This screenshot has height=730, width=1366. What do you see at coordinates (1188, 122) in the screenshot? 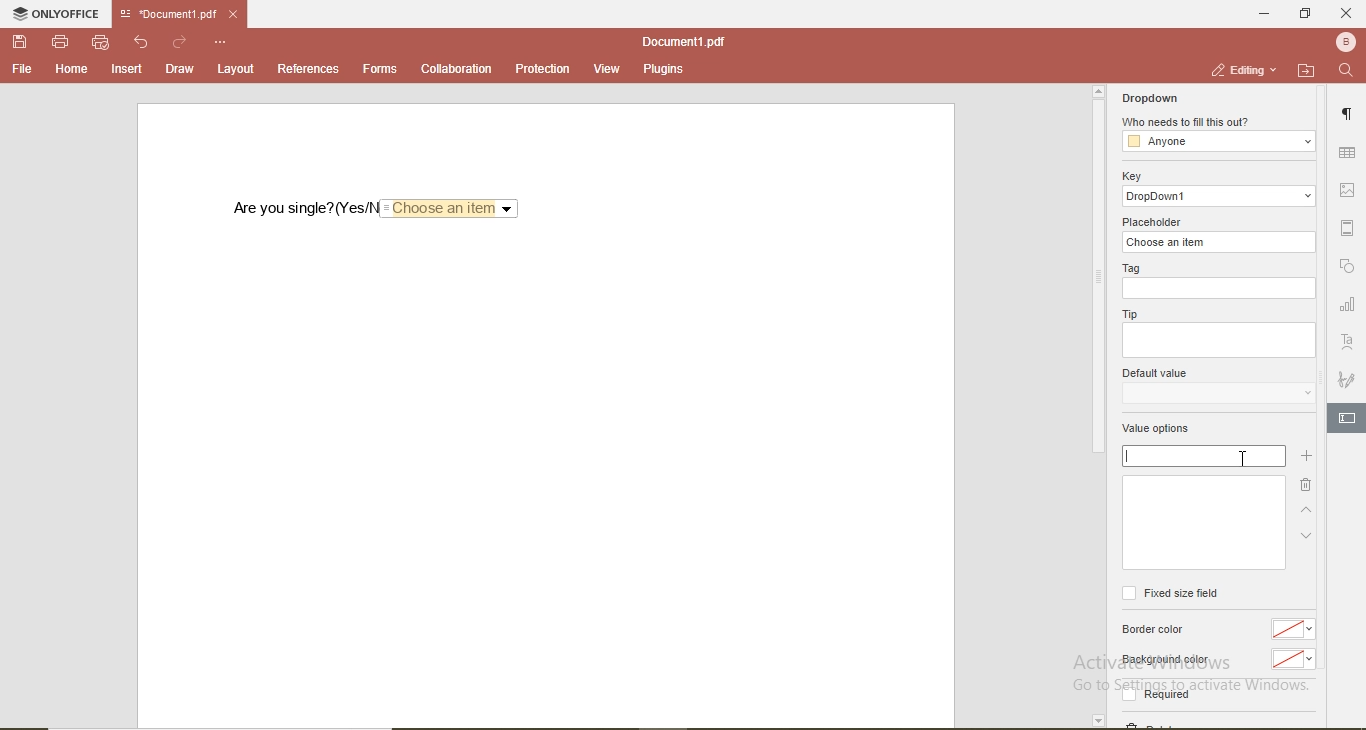
I see `who needs to fill this out` at bounding box center [1188, 122].